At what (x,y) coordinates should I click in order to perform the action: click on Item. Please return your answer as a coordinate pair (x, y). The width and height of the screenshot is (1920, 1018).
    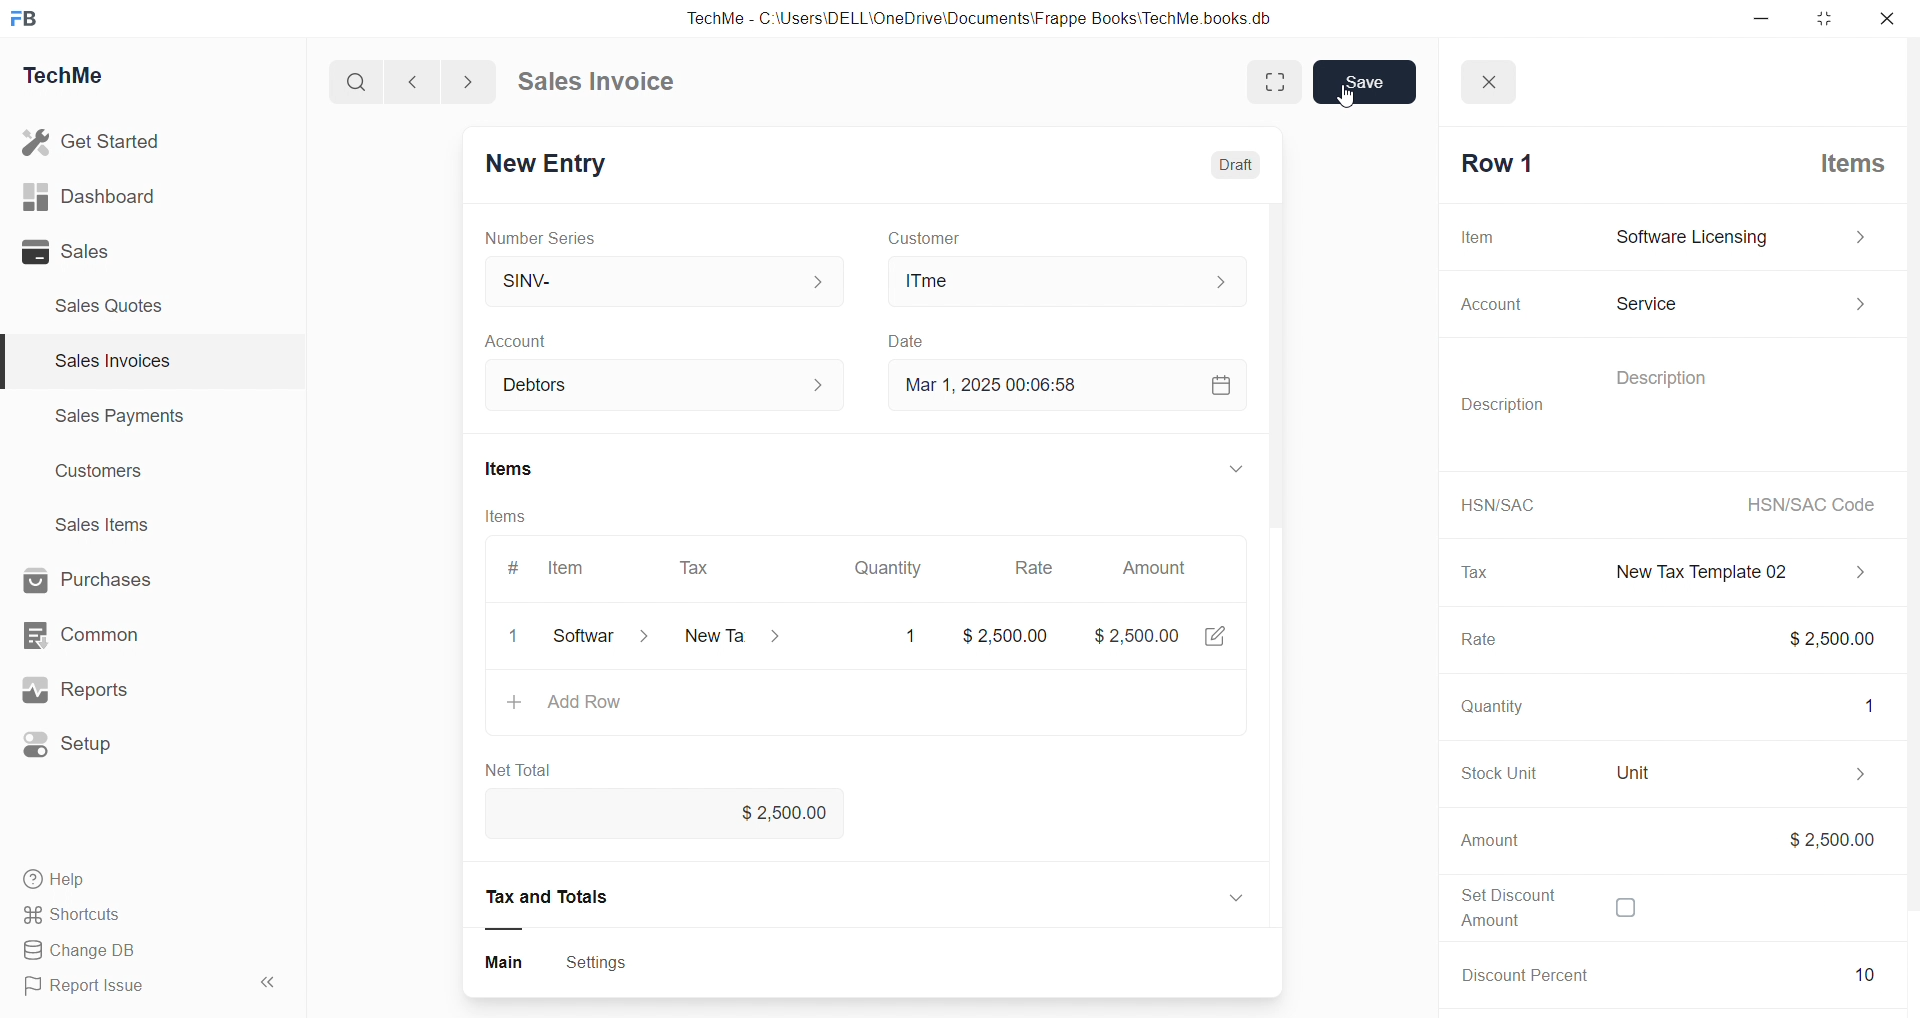
    Looking at the image, I should click on (1479, 236).